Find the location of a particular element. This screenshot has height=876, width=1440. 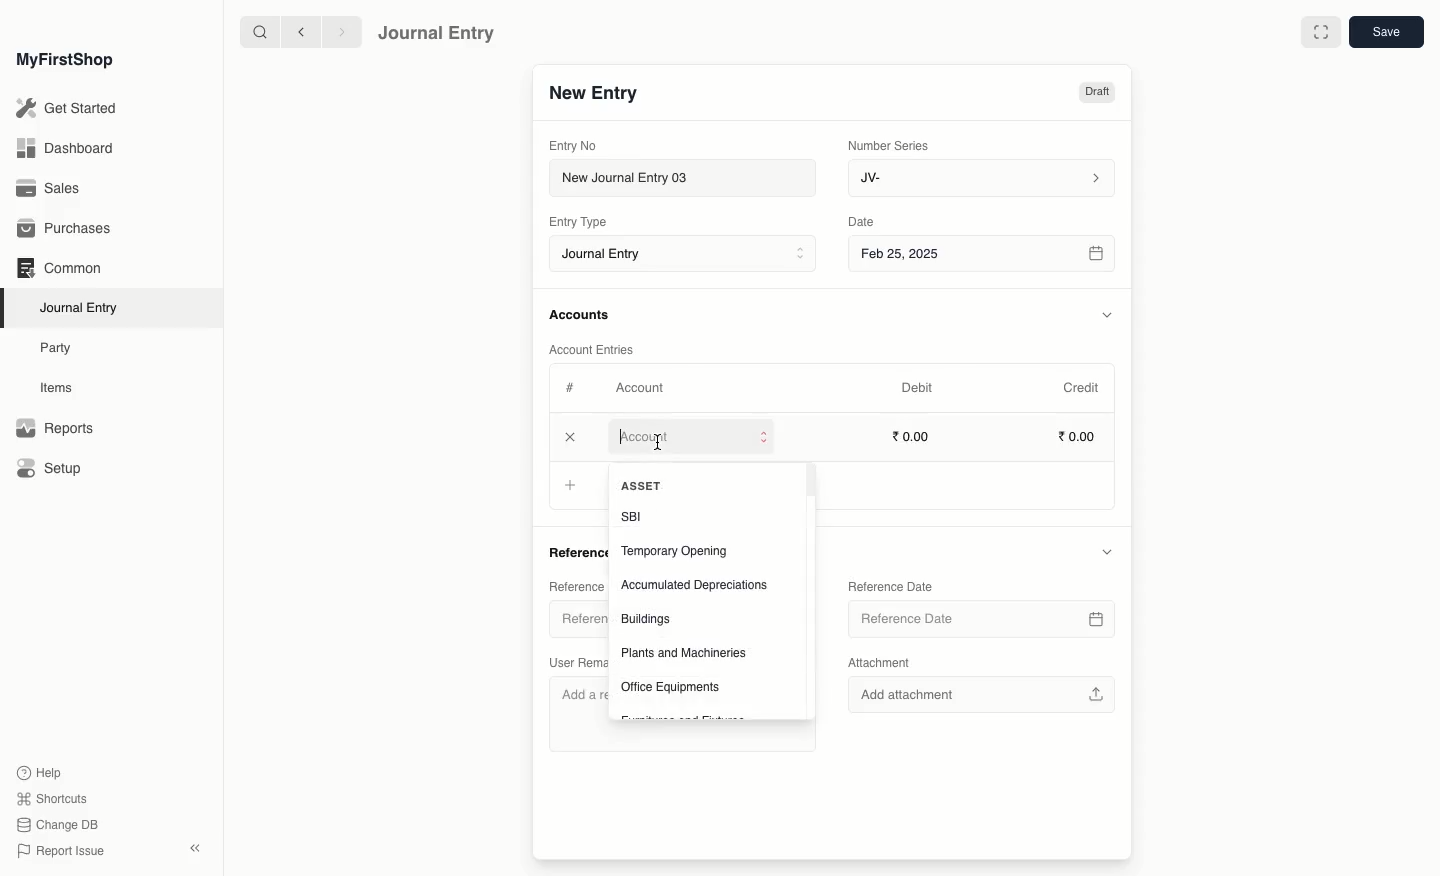

Journal Entry is located at coordinates (688, 255).